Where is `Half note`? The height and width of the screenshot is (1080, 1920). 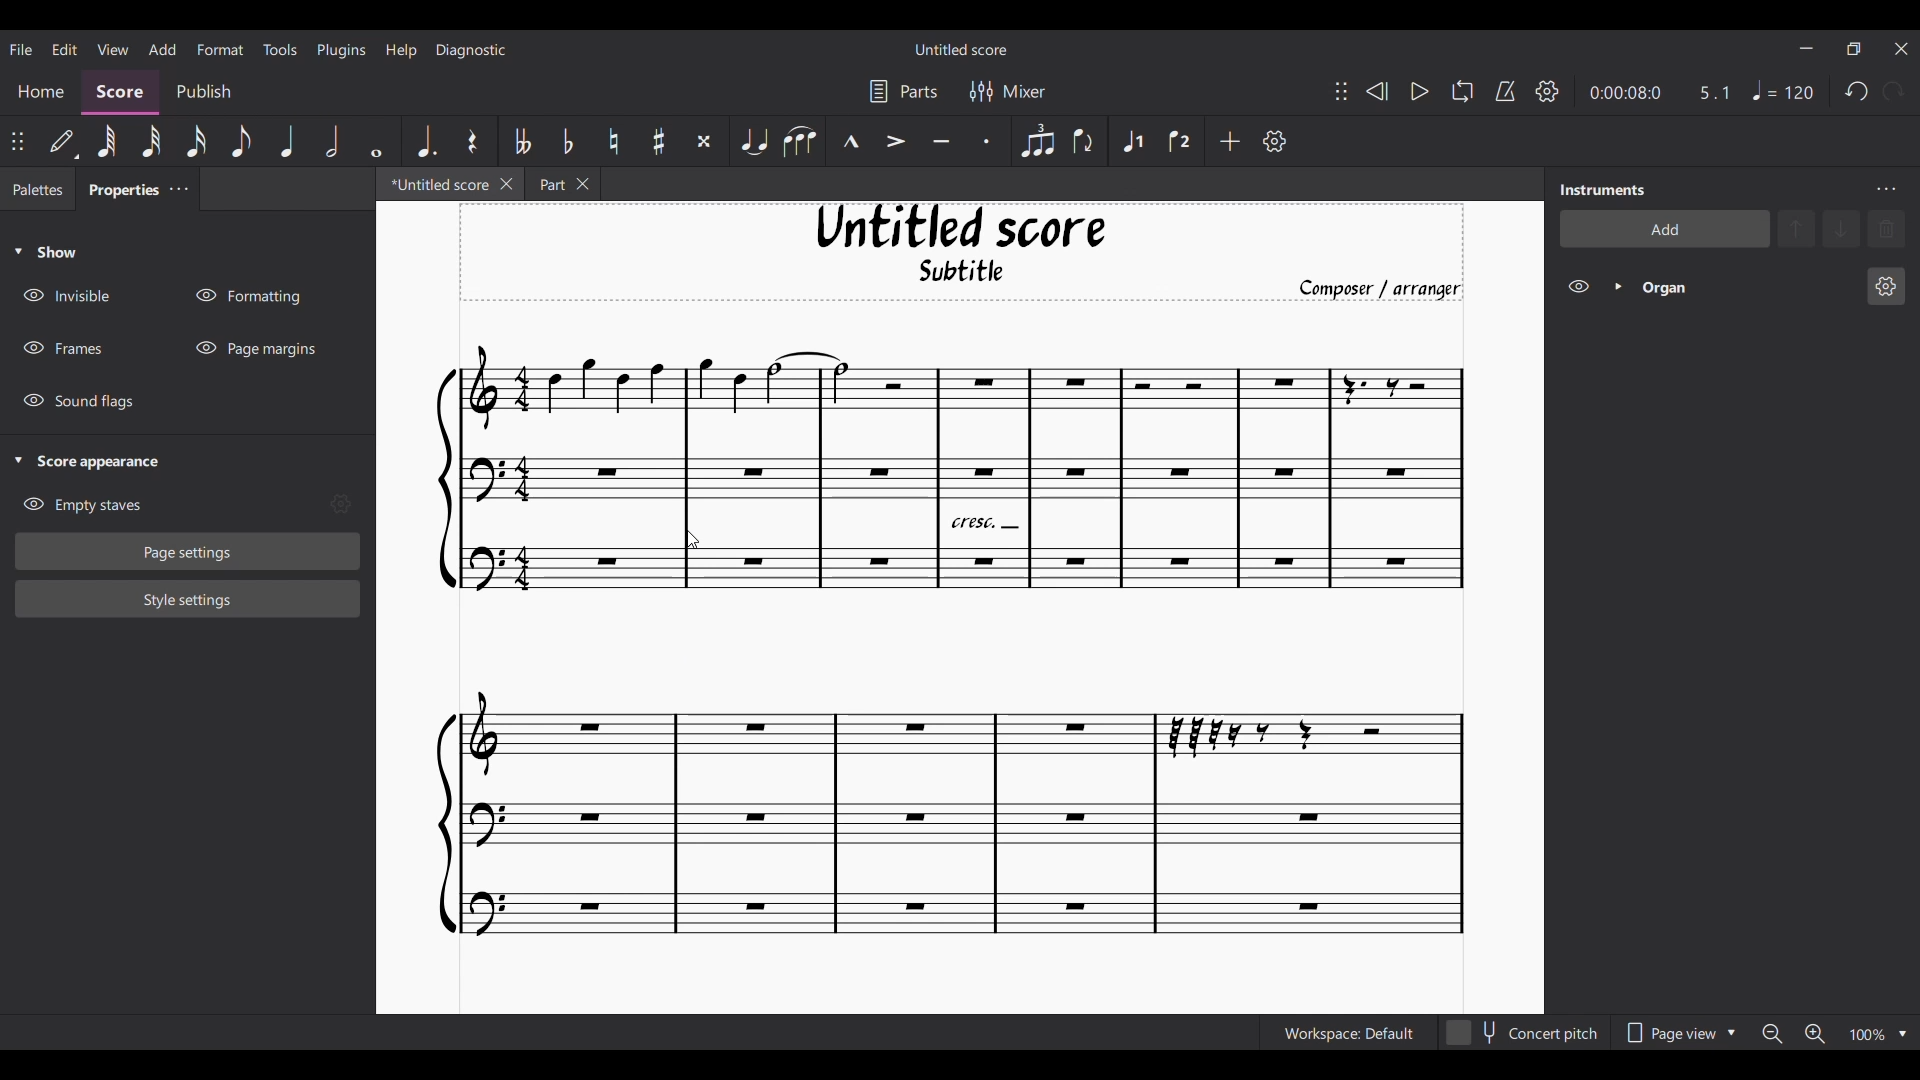 Half note is located at coordinates (334, 140).